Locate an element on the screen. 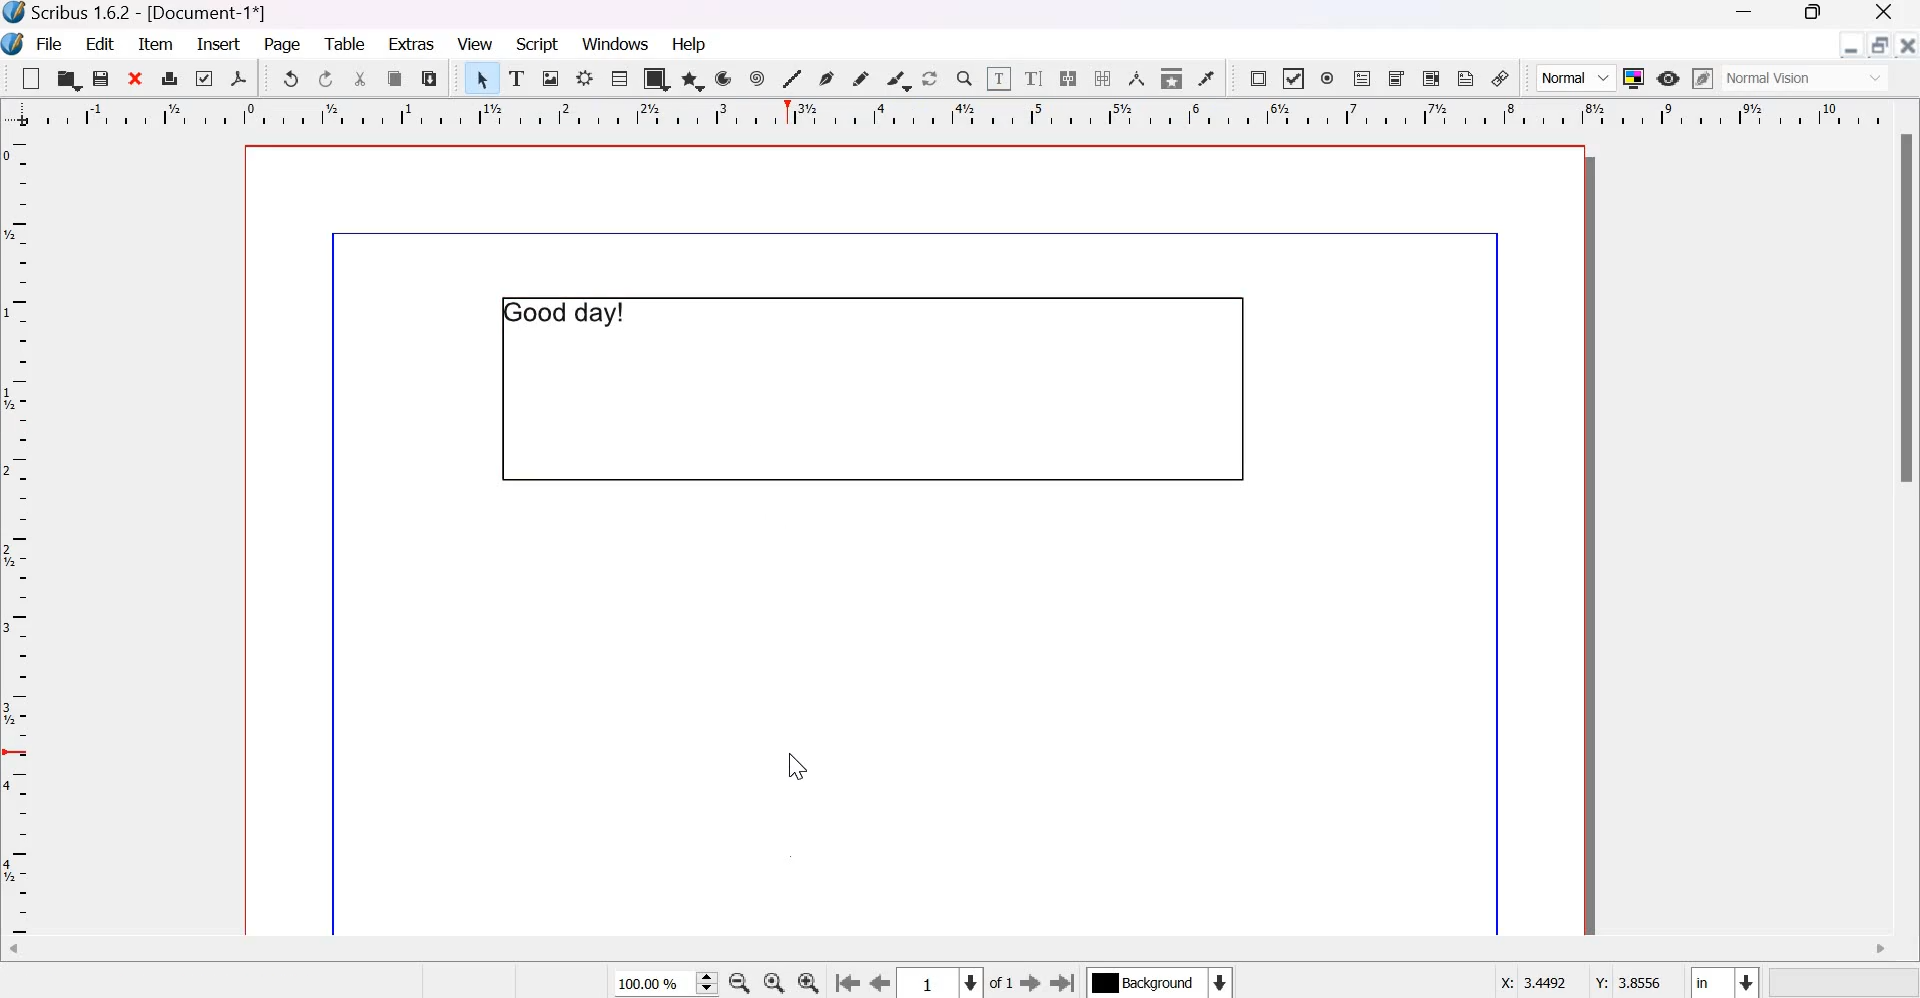 The width and height of the screenshot is (1920, 998).  is located at coordinates (344, 44).